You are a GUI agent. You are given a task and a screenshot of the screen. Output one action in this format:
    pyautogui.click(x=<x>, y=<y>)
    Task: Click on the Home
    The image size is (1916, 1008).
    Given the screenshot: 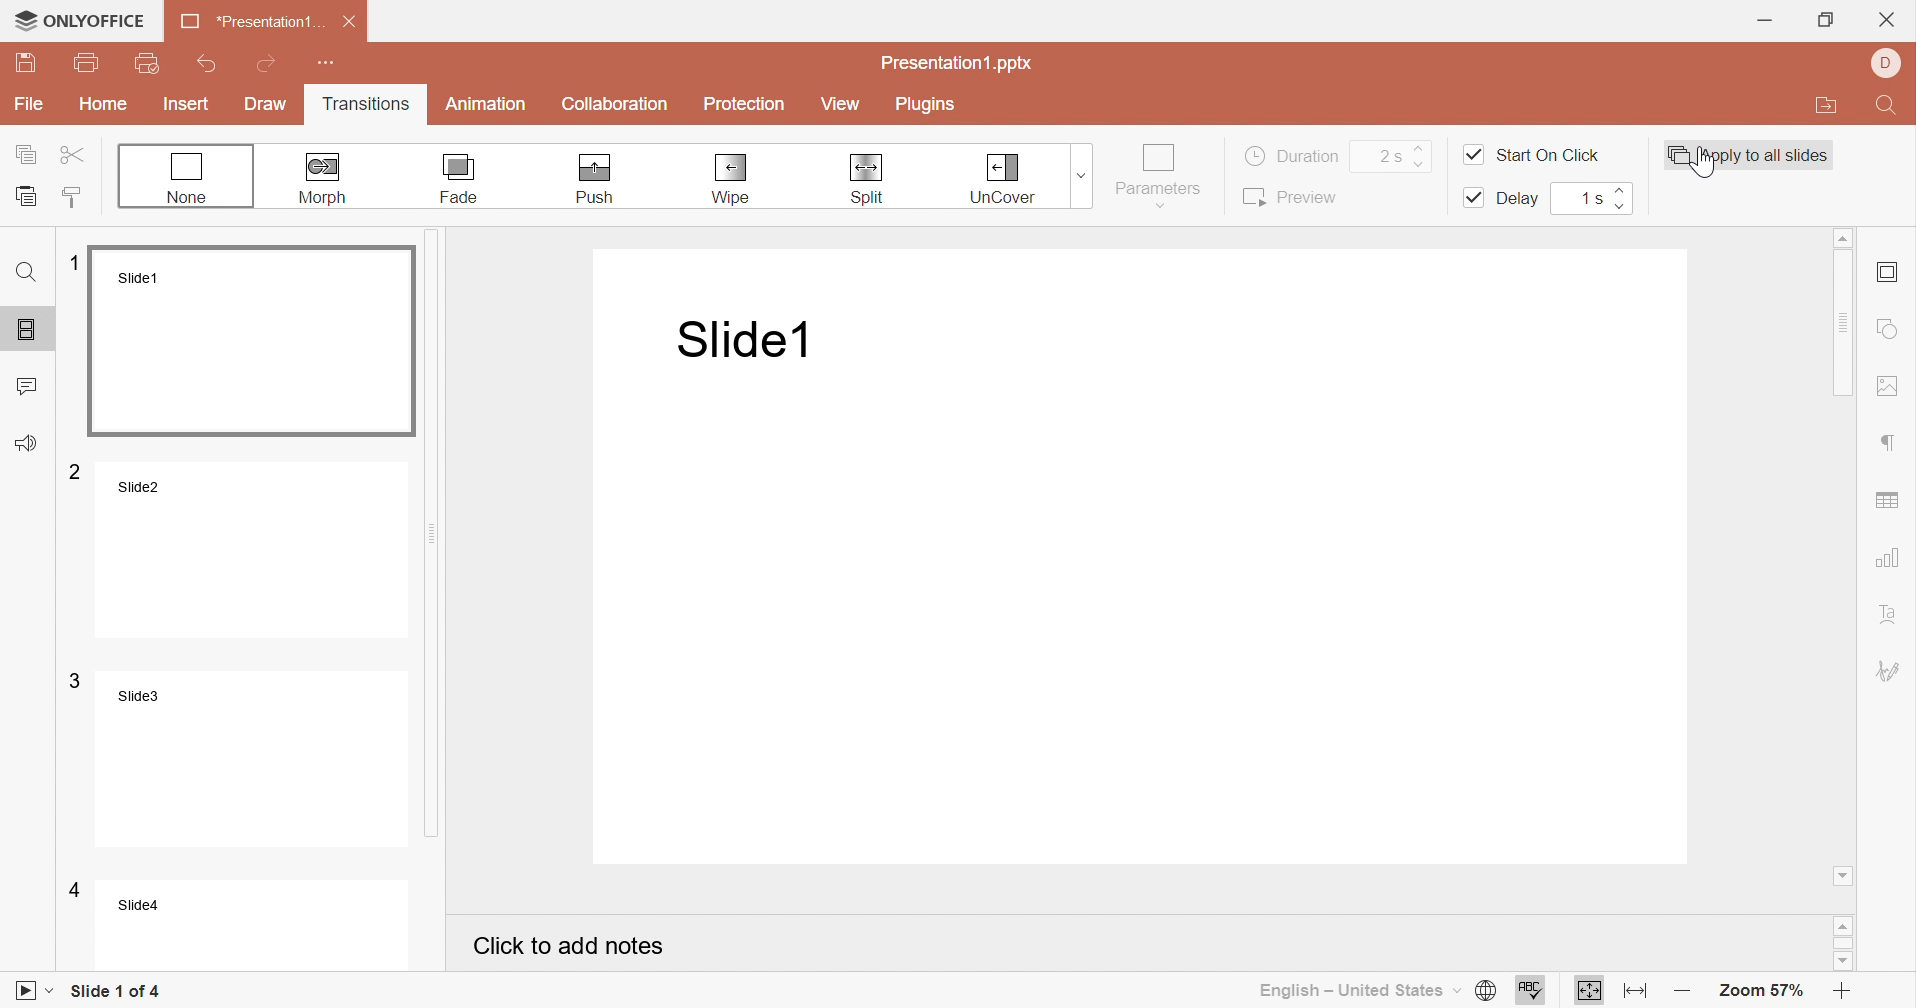 What is the action you would take?
    pyautogui.click(x=103, y=103)
    